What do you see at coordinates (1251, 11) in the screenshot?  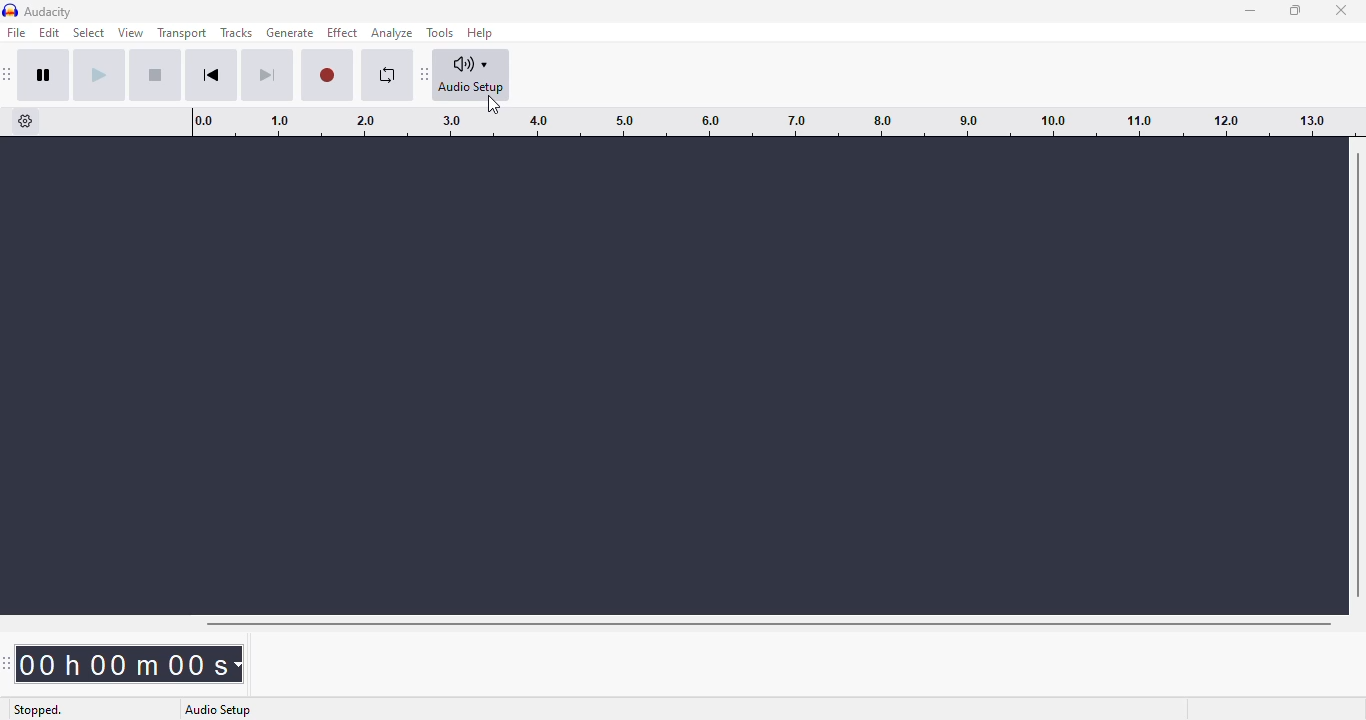 I see `minimize` at bounding box center [1251, 11].